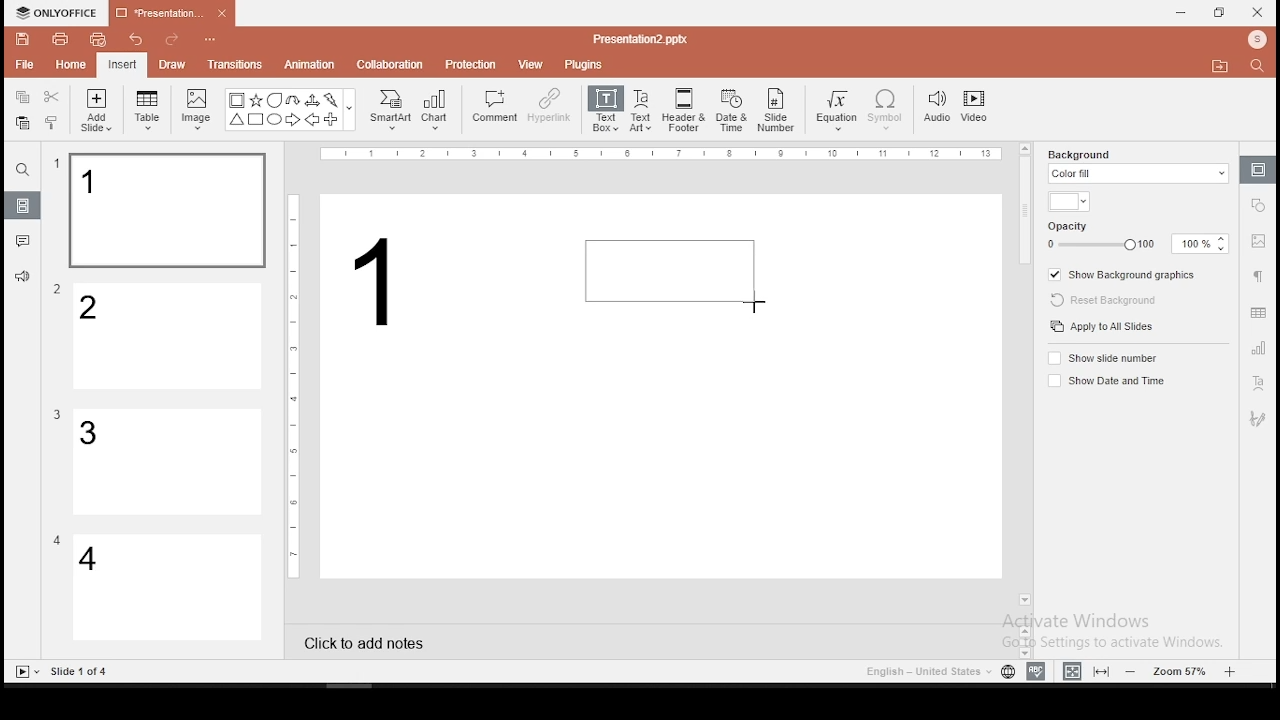 The image size is (1280, 720). What do you see at coordinates (332, 120) in the screenshot?
I see `Plus` at bounding box center [332, 120].